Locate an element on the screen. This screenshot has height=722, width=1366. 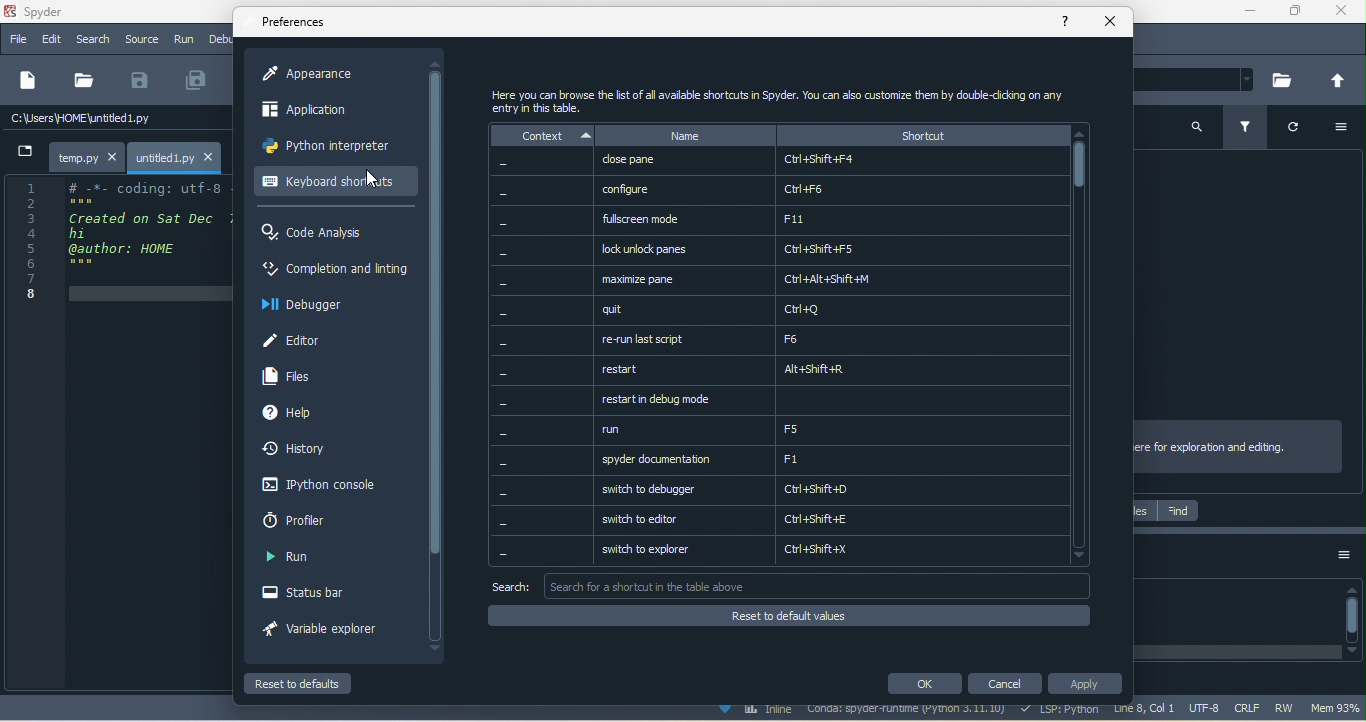
keyboard shortcuts is located at coordinates (327, 184).